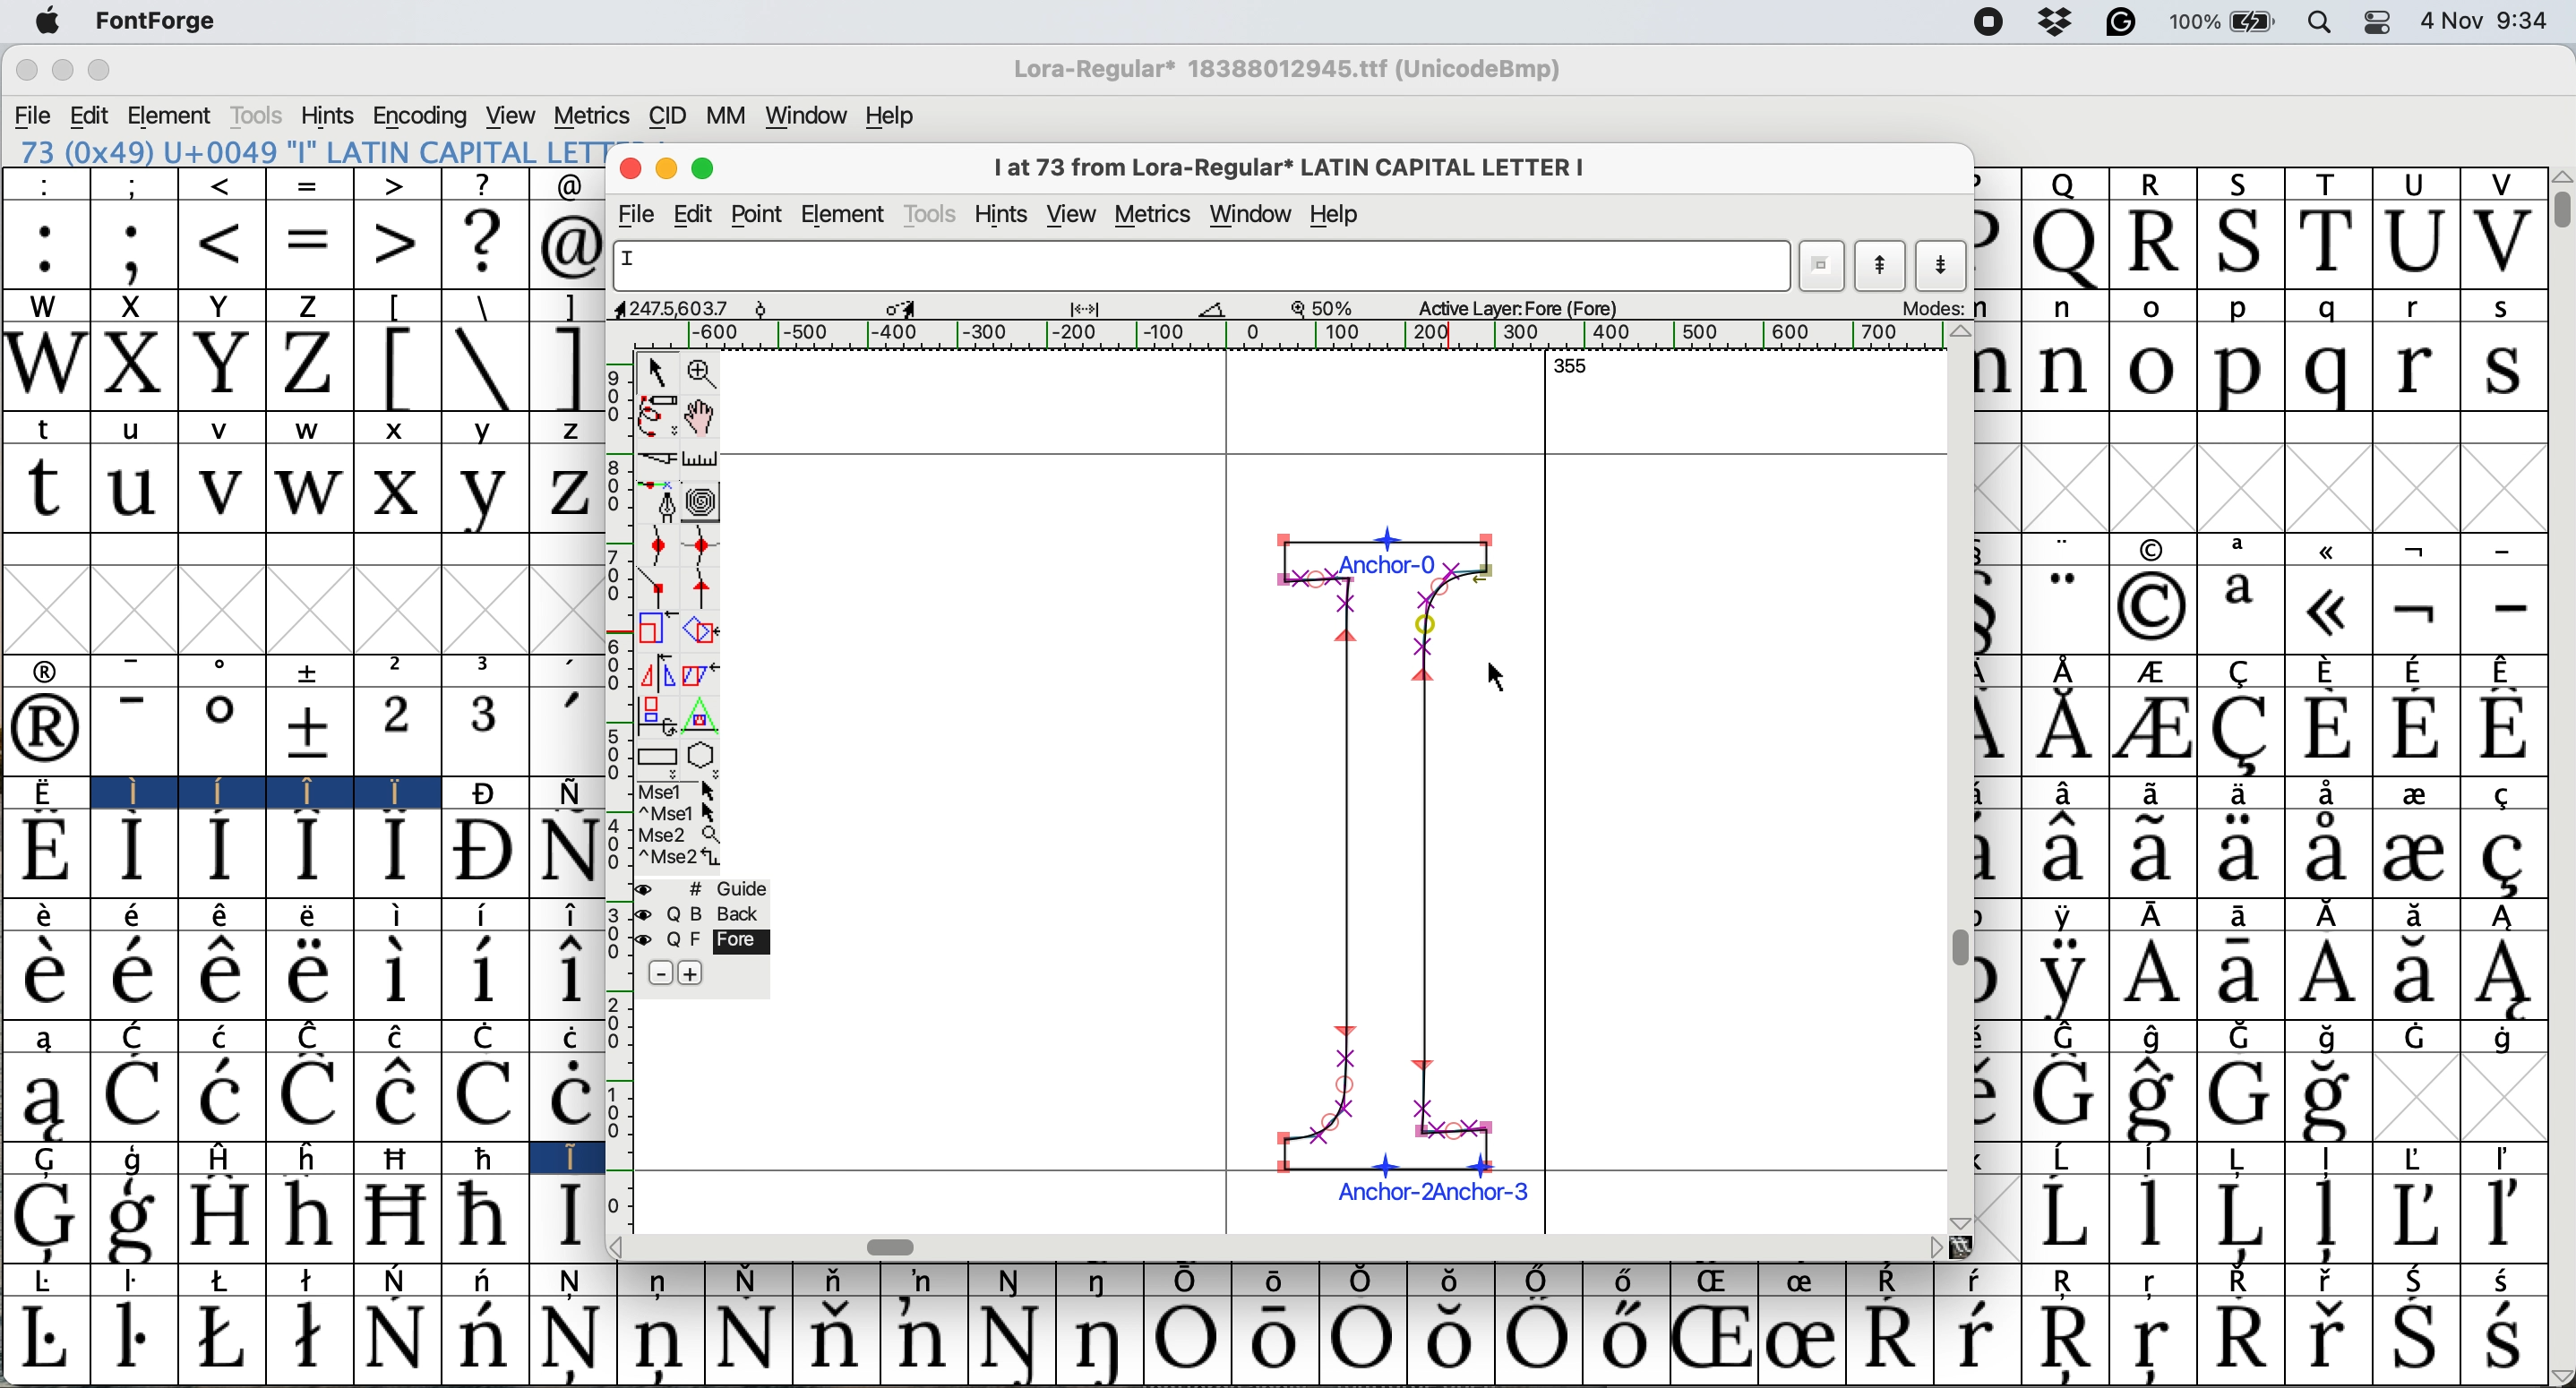 The image size is (2576, 1388). Describe the element at coordinates (2238, 1339) in the screenshot. I see `Symbol` at that location.